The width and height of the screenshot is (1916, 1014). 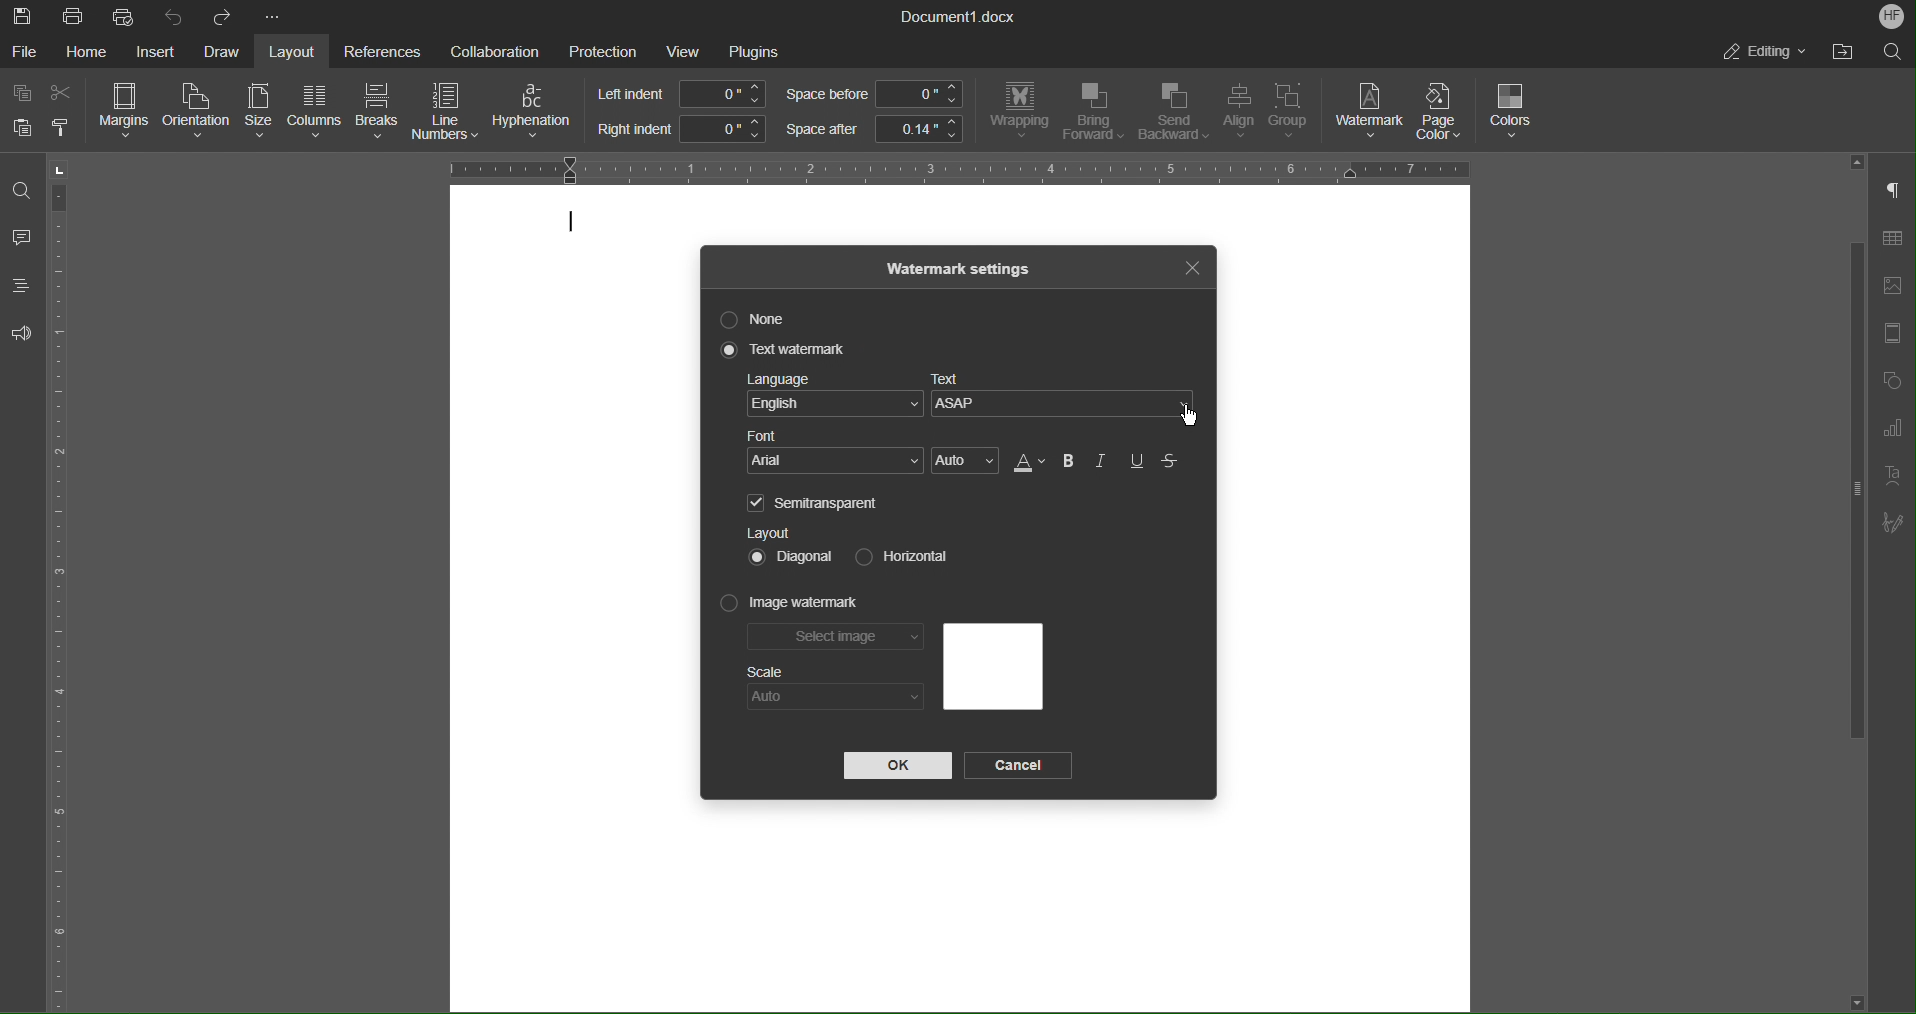 I want to click on Layout, so click(x=296, y=51).